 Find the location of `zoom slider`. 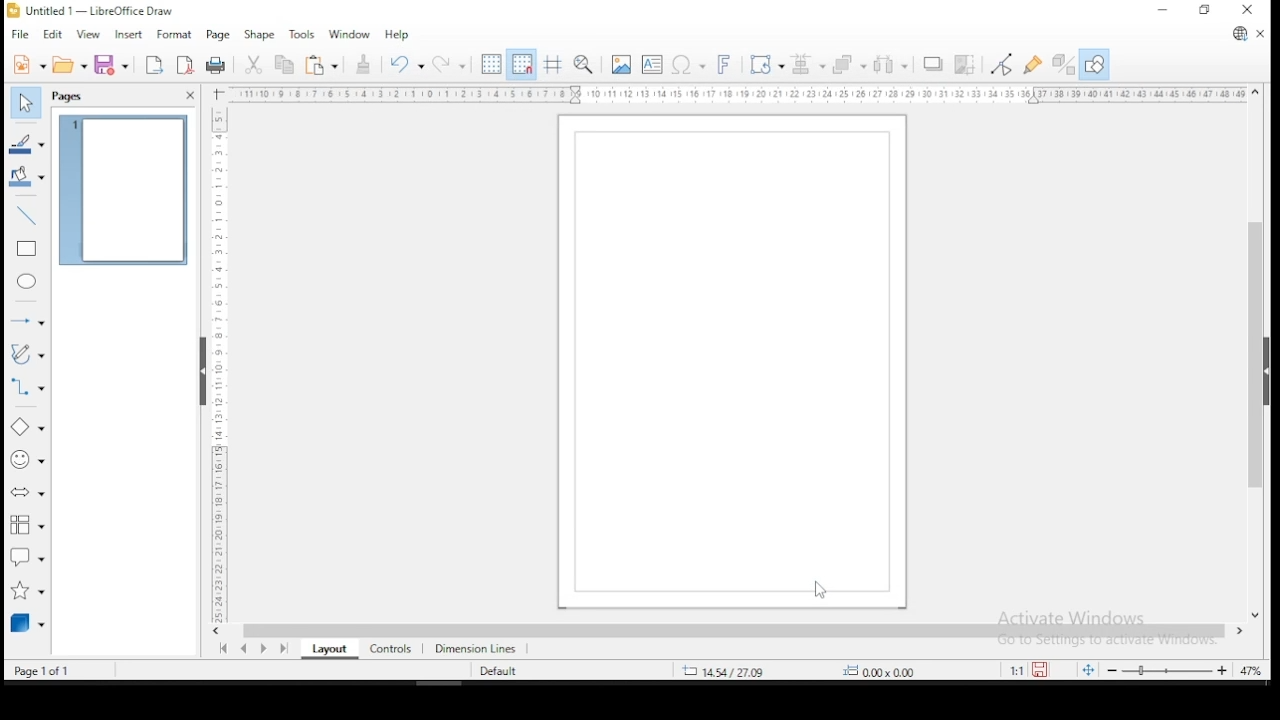

zoom slider is located at coordinates (1171, 669).